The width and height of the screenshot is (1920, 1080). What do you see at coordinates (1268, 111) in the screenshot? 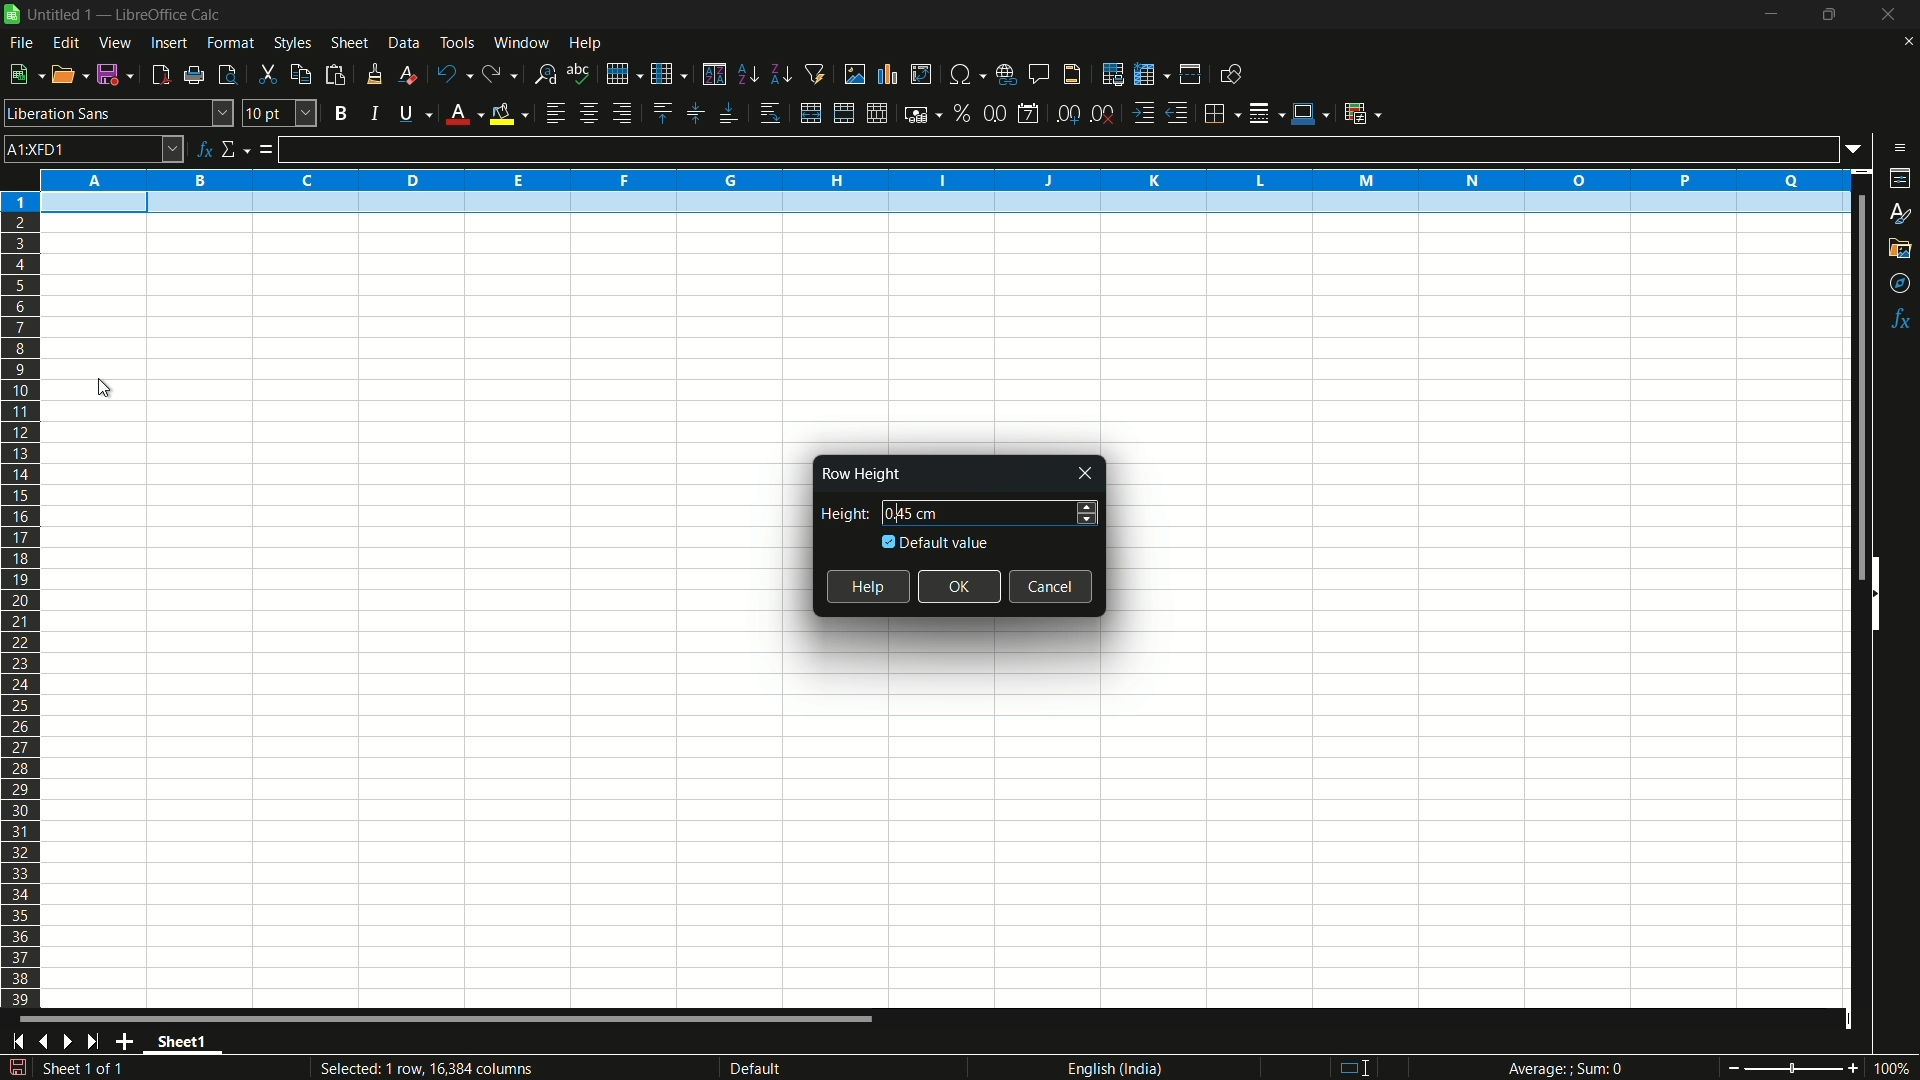
I see `border style` at bounding box center [1268, 111].